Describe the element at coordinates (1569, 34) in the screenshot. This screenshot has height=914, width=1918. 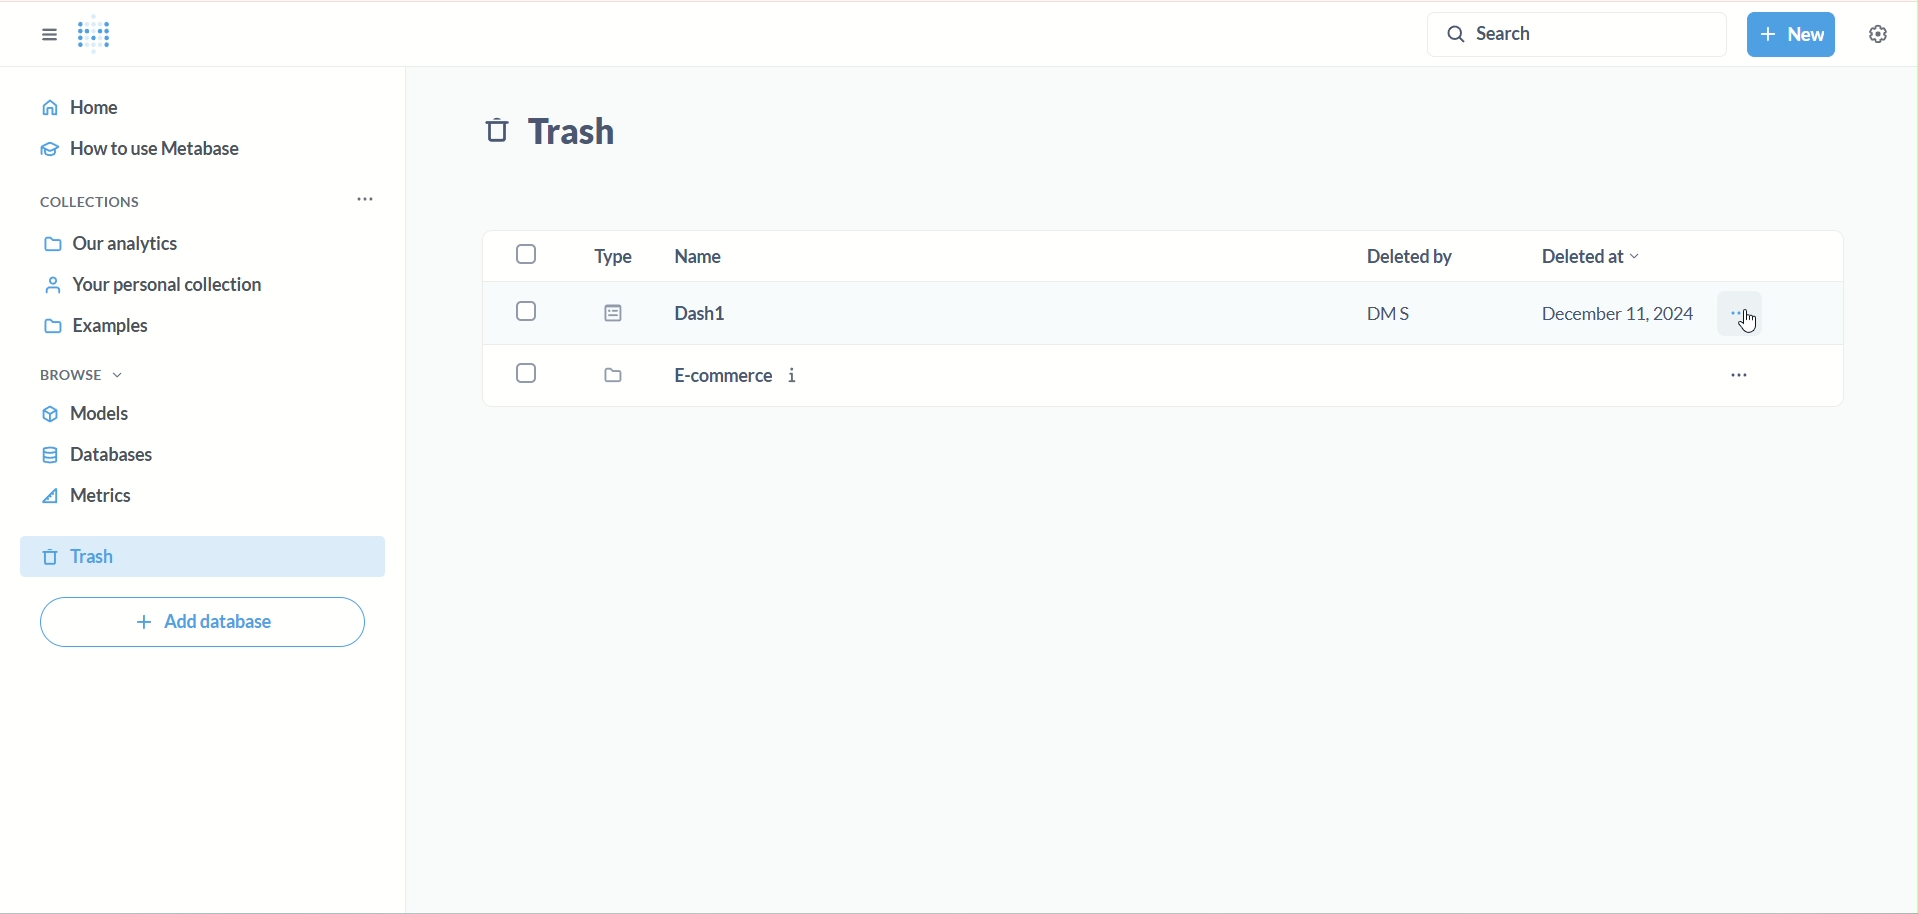
I see `search` at that location.